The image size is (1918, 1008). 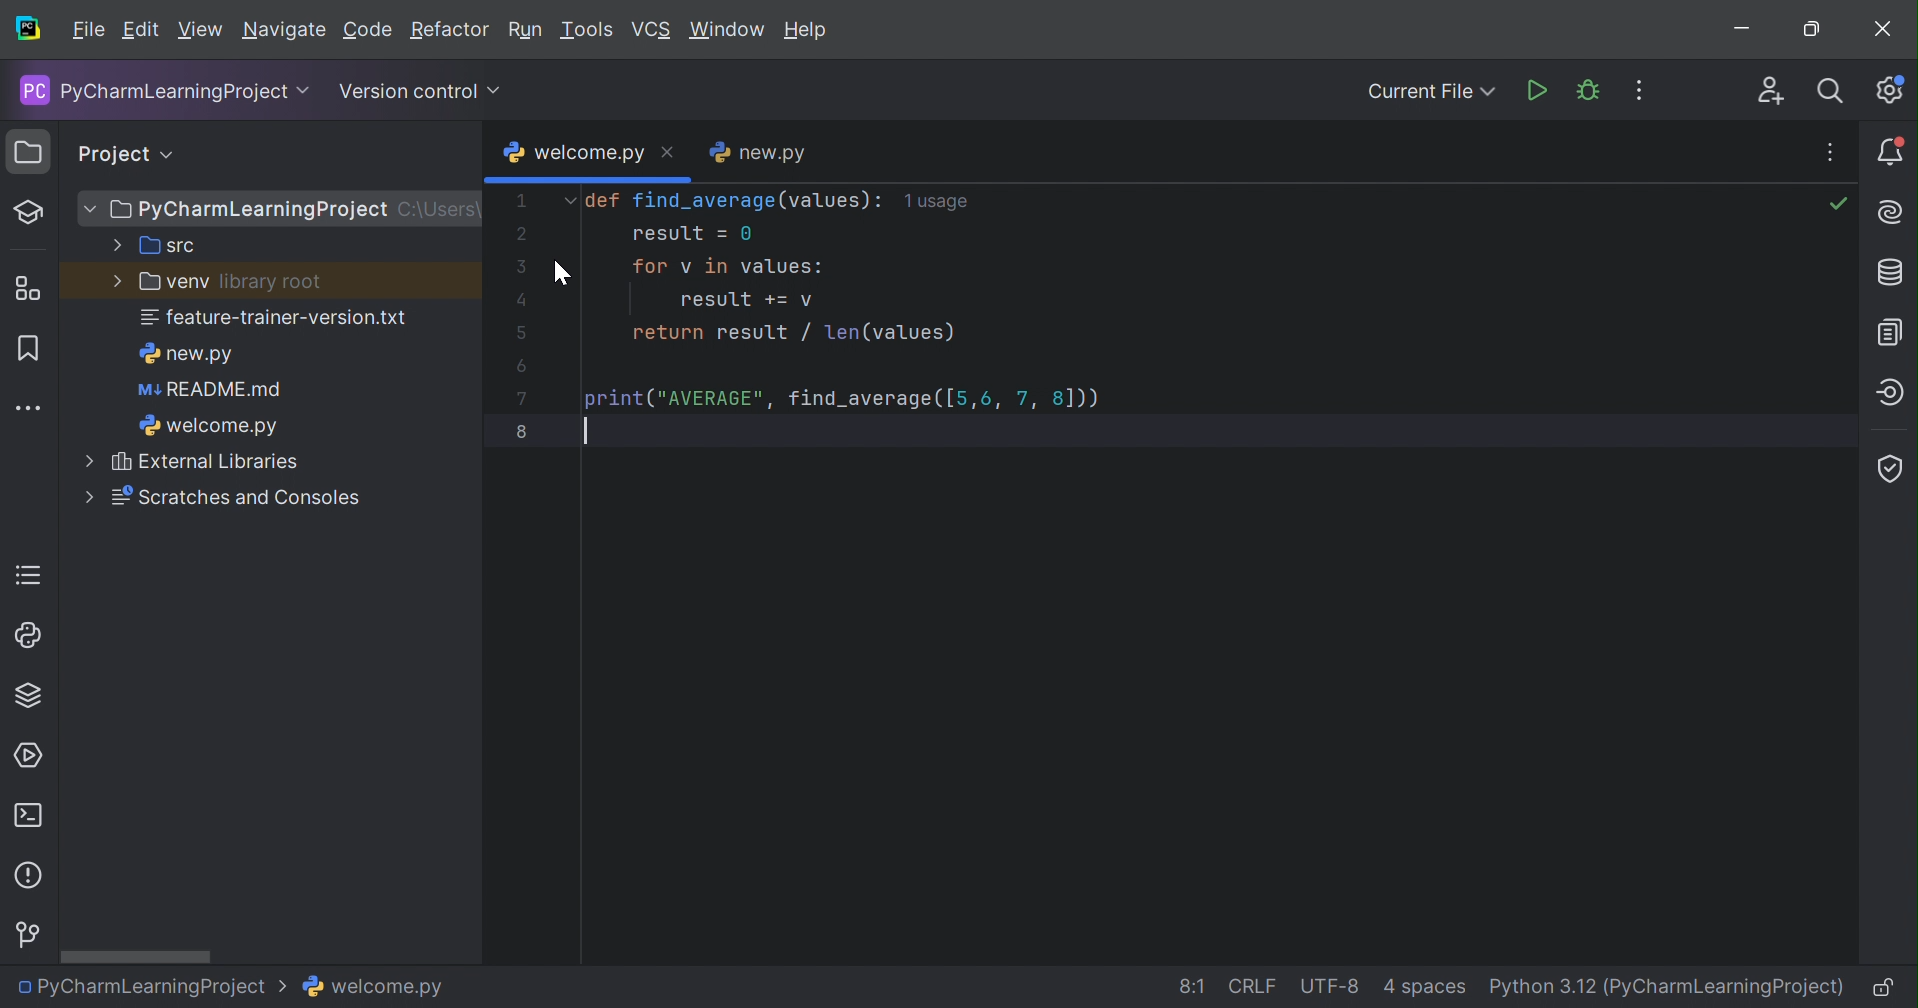 I want to click on Current Fil, so click(x=1431, y=94).